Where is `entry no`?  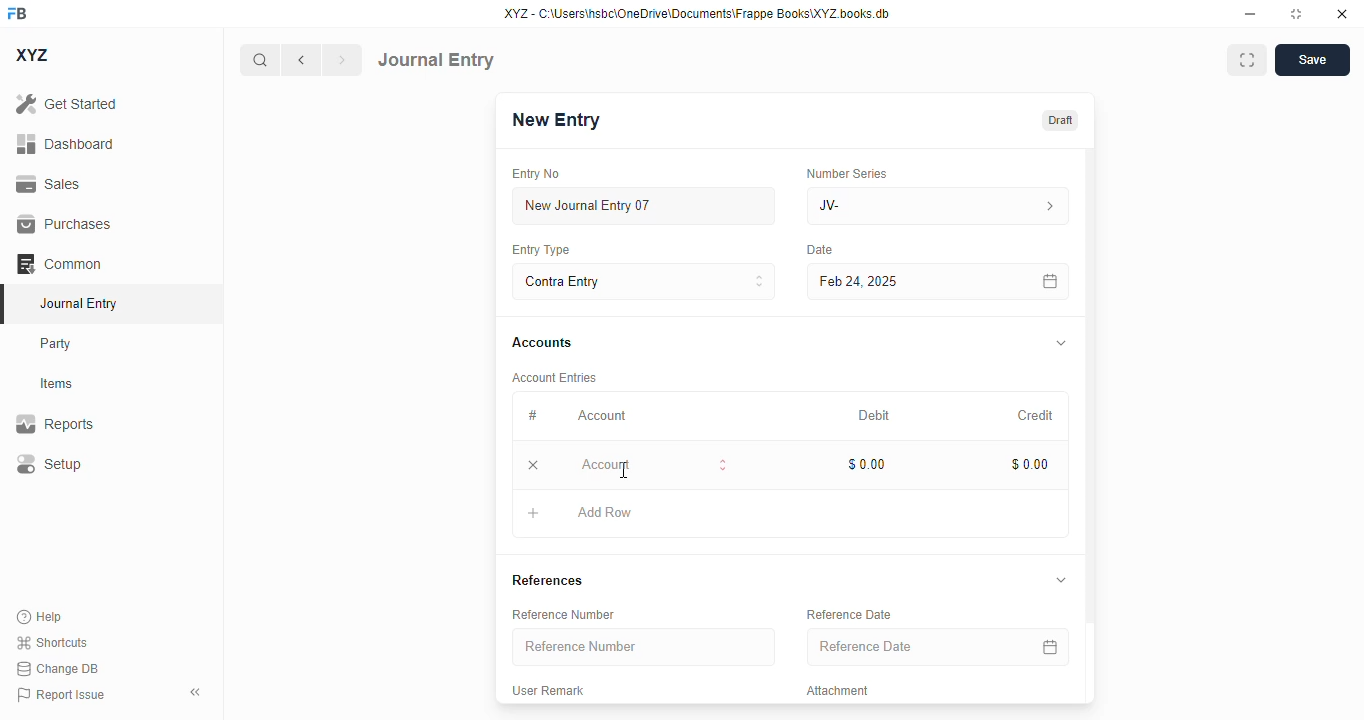
entry no is located at coordinates (537, 173).